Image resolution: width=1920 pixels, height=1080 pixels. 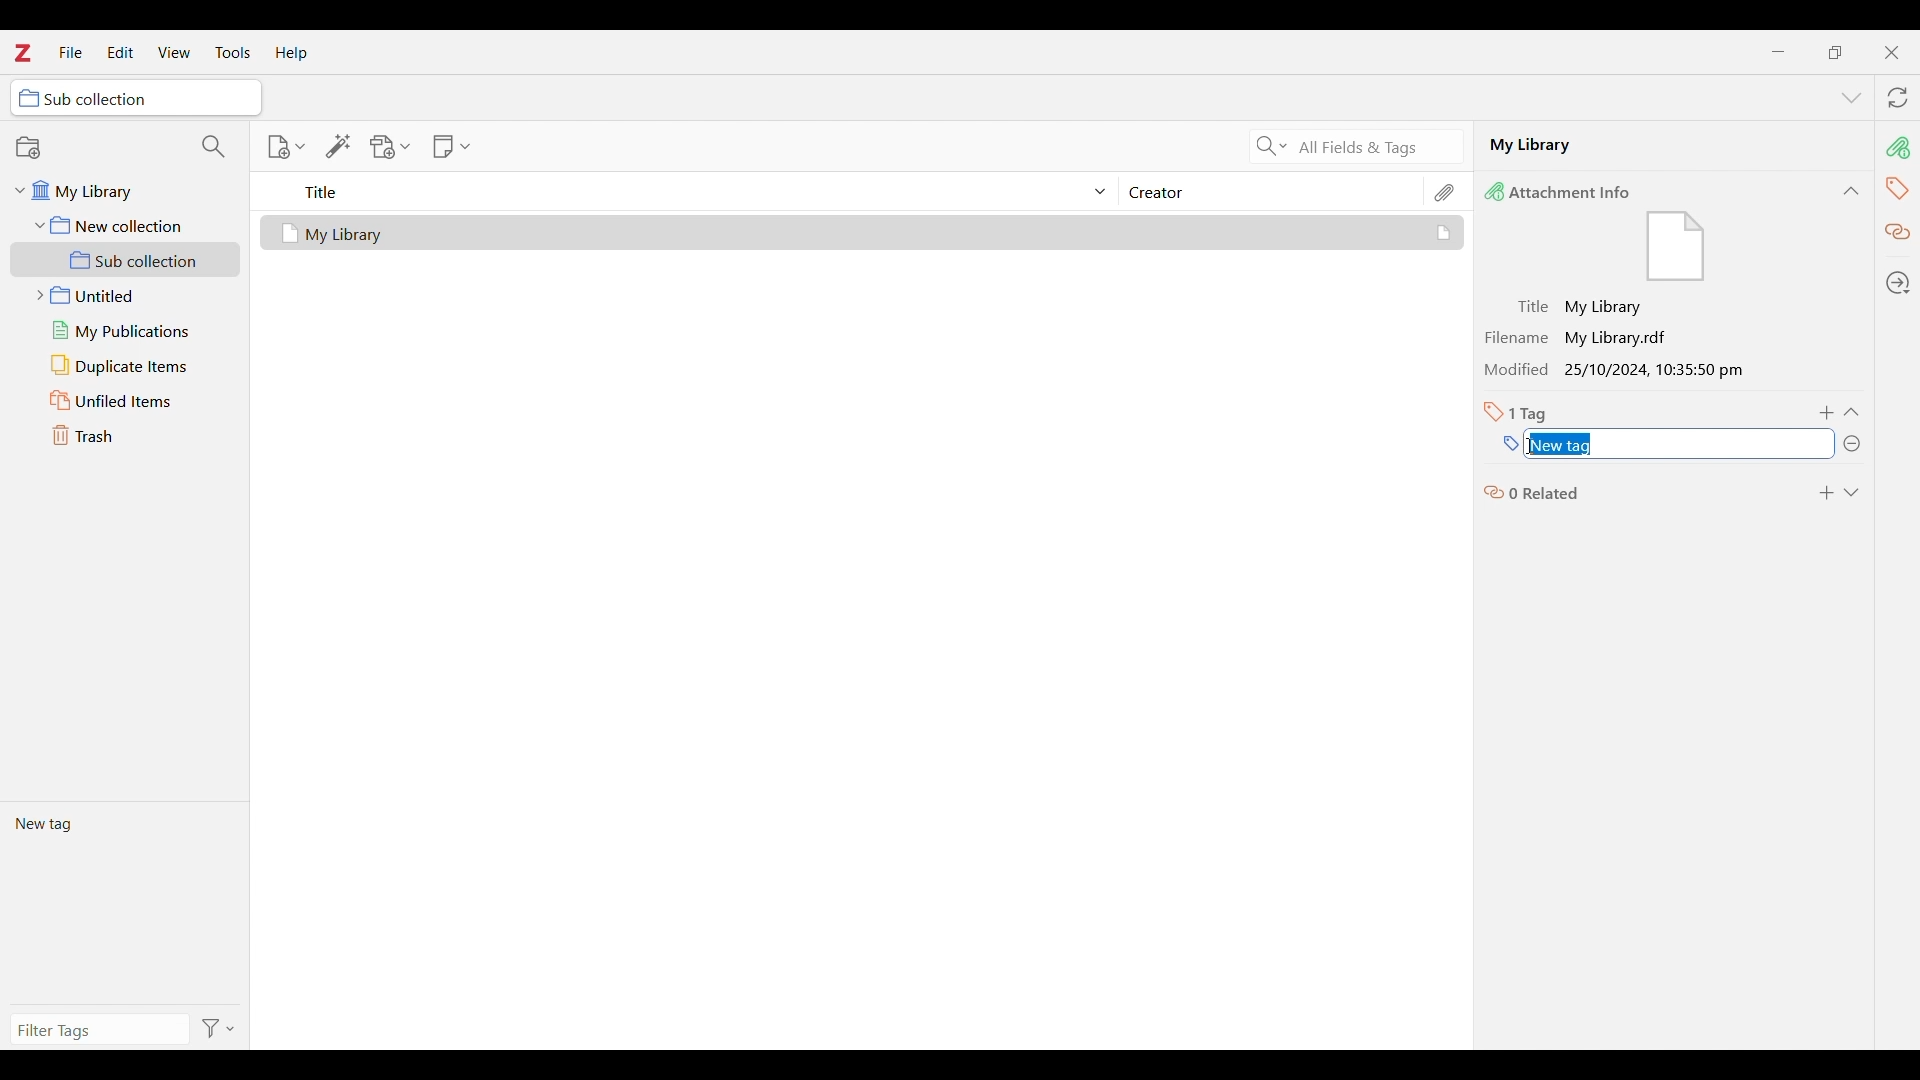 What do you see at coordinates (1828, 413) in the screenshot?
I see `Add` at bounding box center [1828, 413].